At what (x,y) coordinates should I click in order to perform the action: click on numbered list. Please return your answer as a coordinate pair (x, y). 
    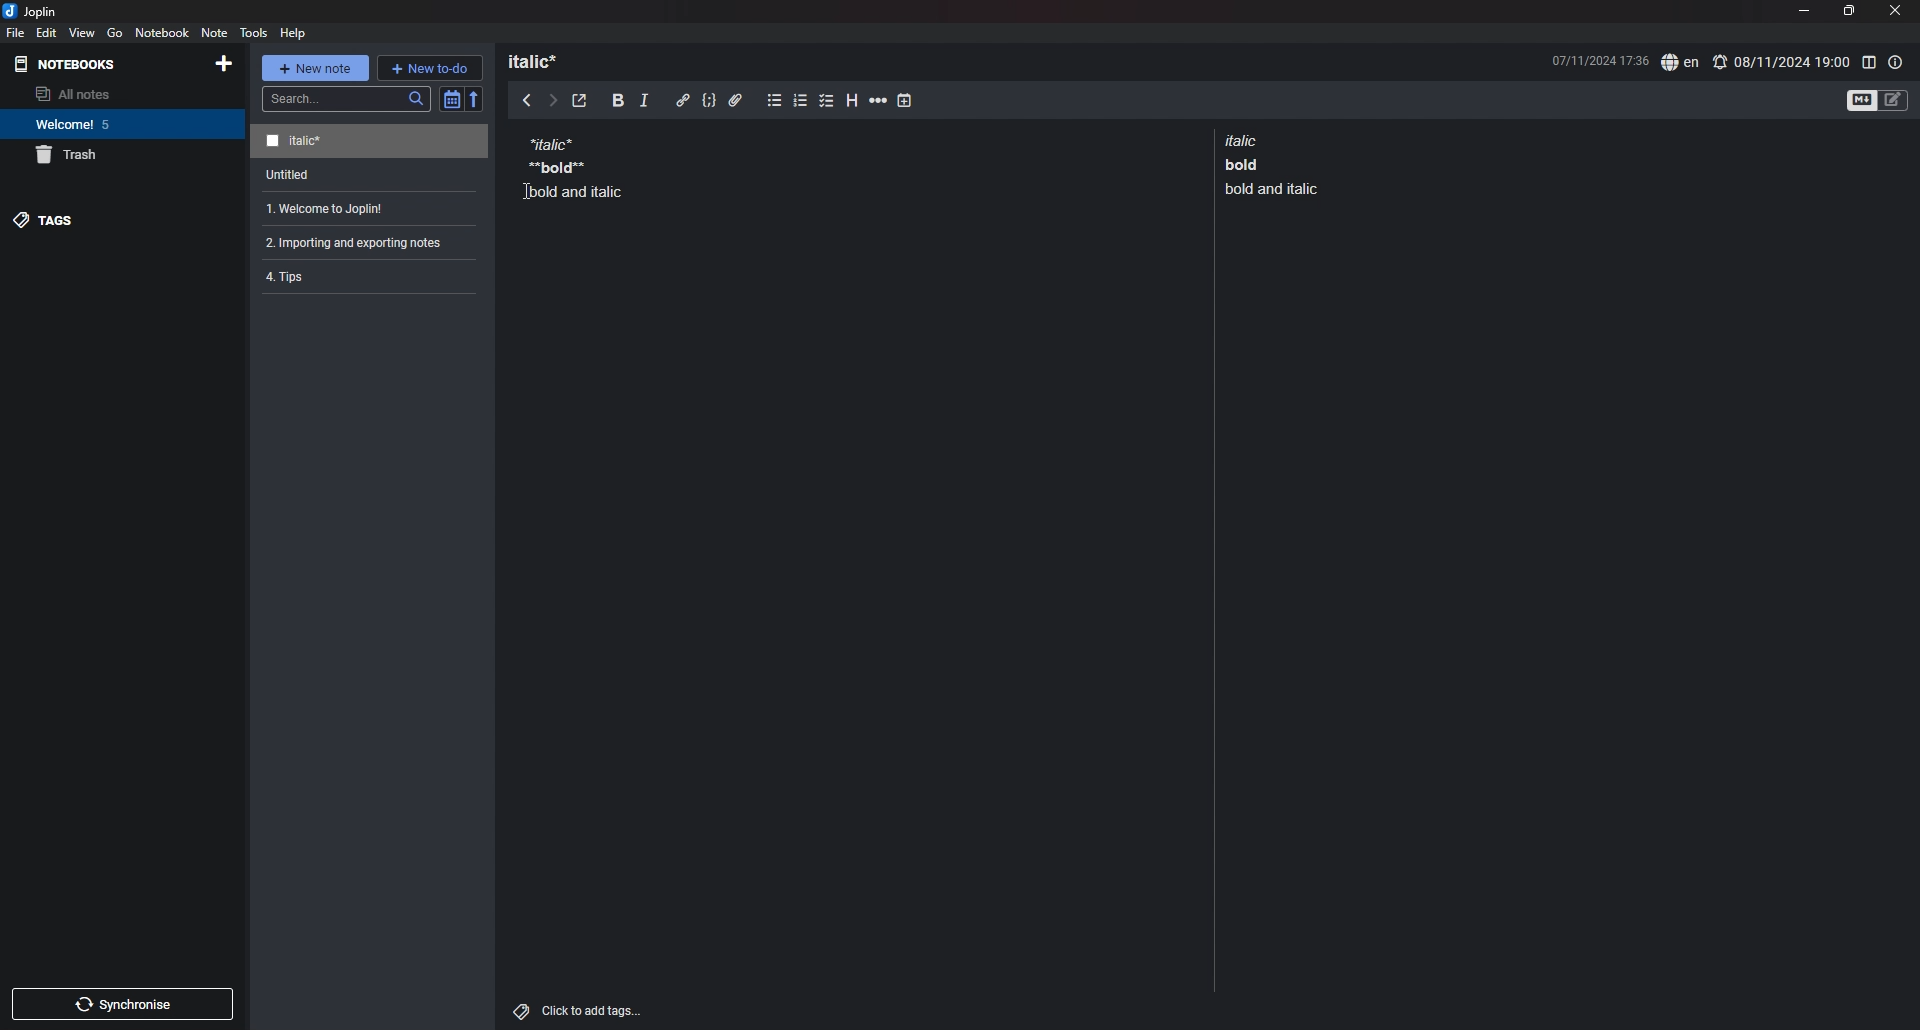
    Looking at the image, I should click on (801, 103).